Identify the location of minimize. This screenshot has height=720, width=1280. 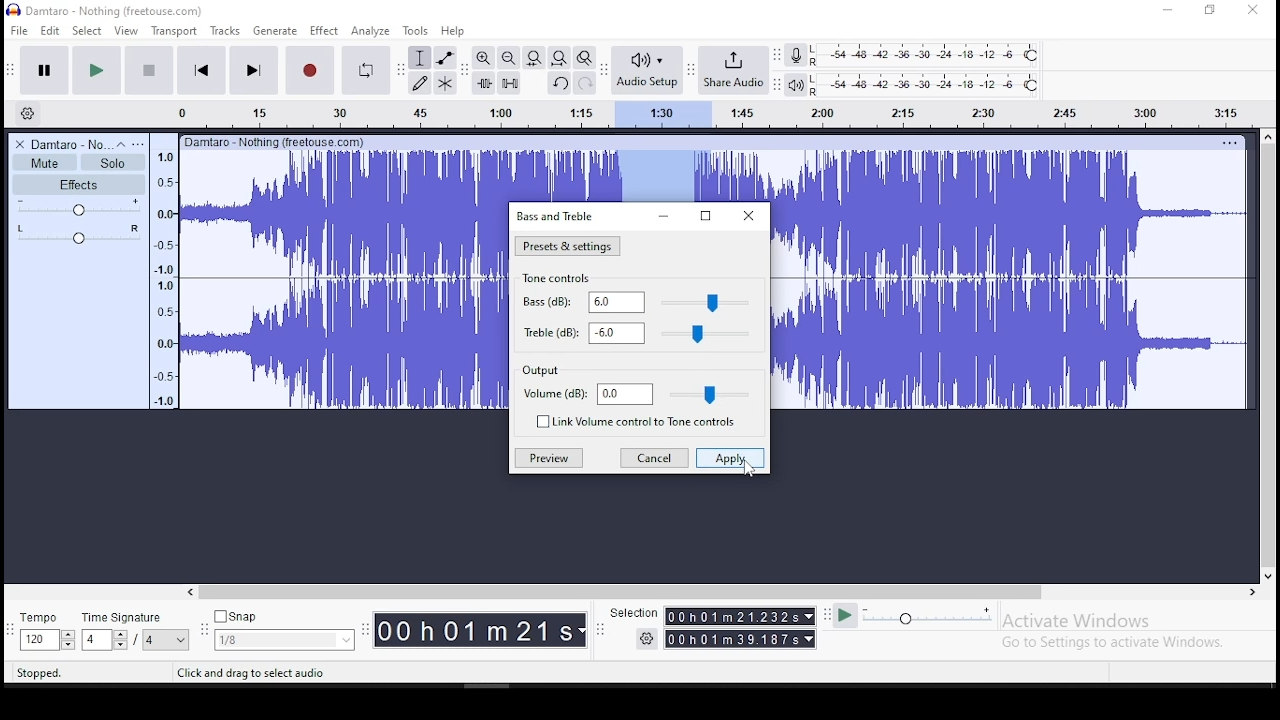
(662, 217).